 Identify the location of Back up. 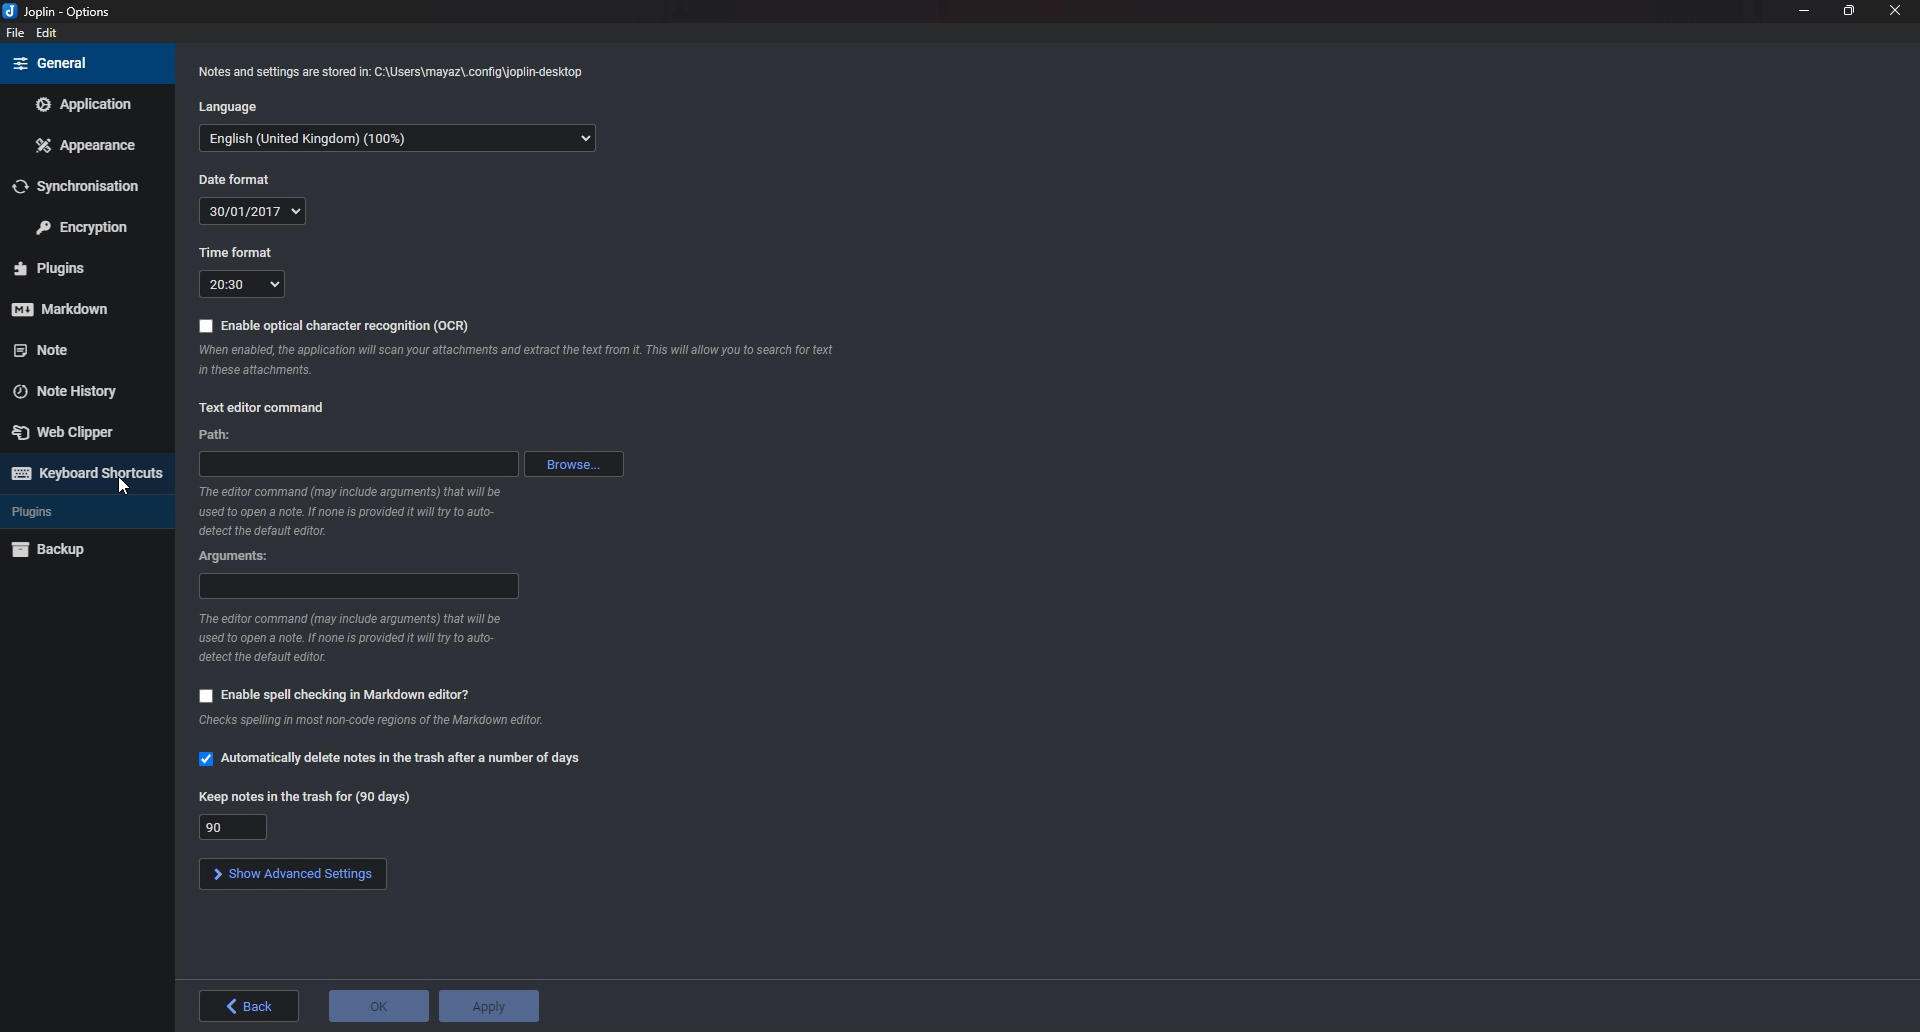
(82, 548).